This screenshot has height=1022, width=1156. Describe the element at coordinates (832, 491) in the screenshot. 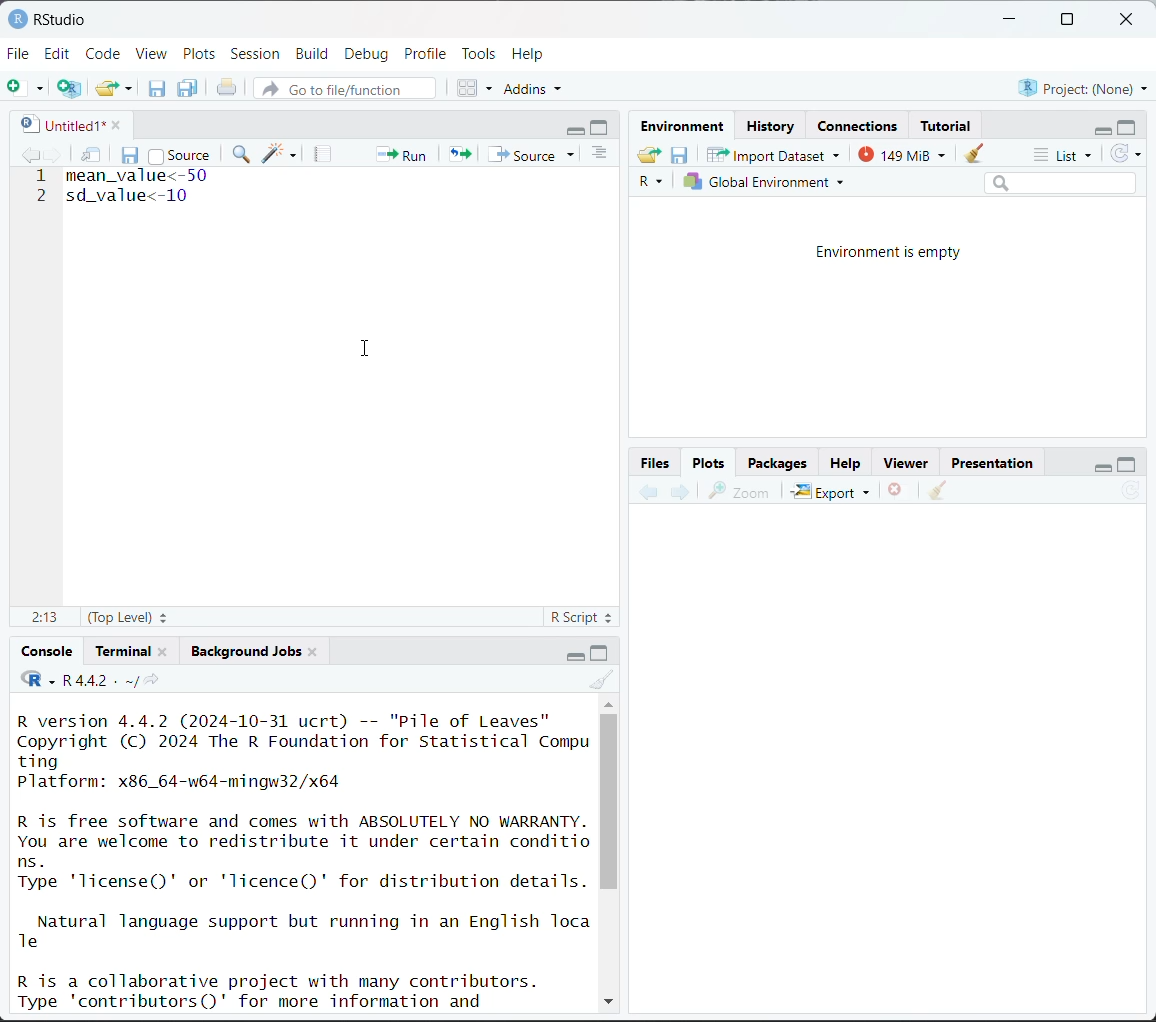

I see `Export` at that location.